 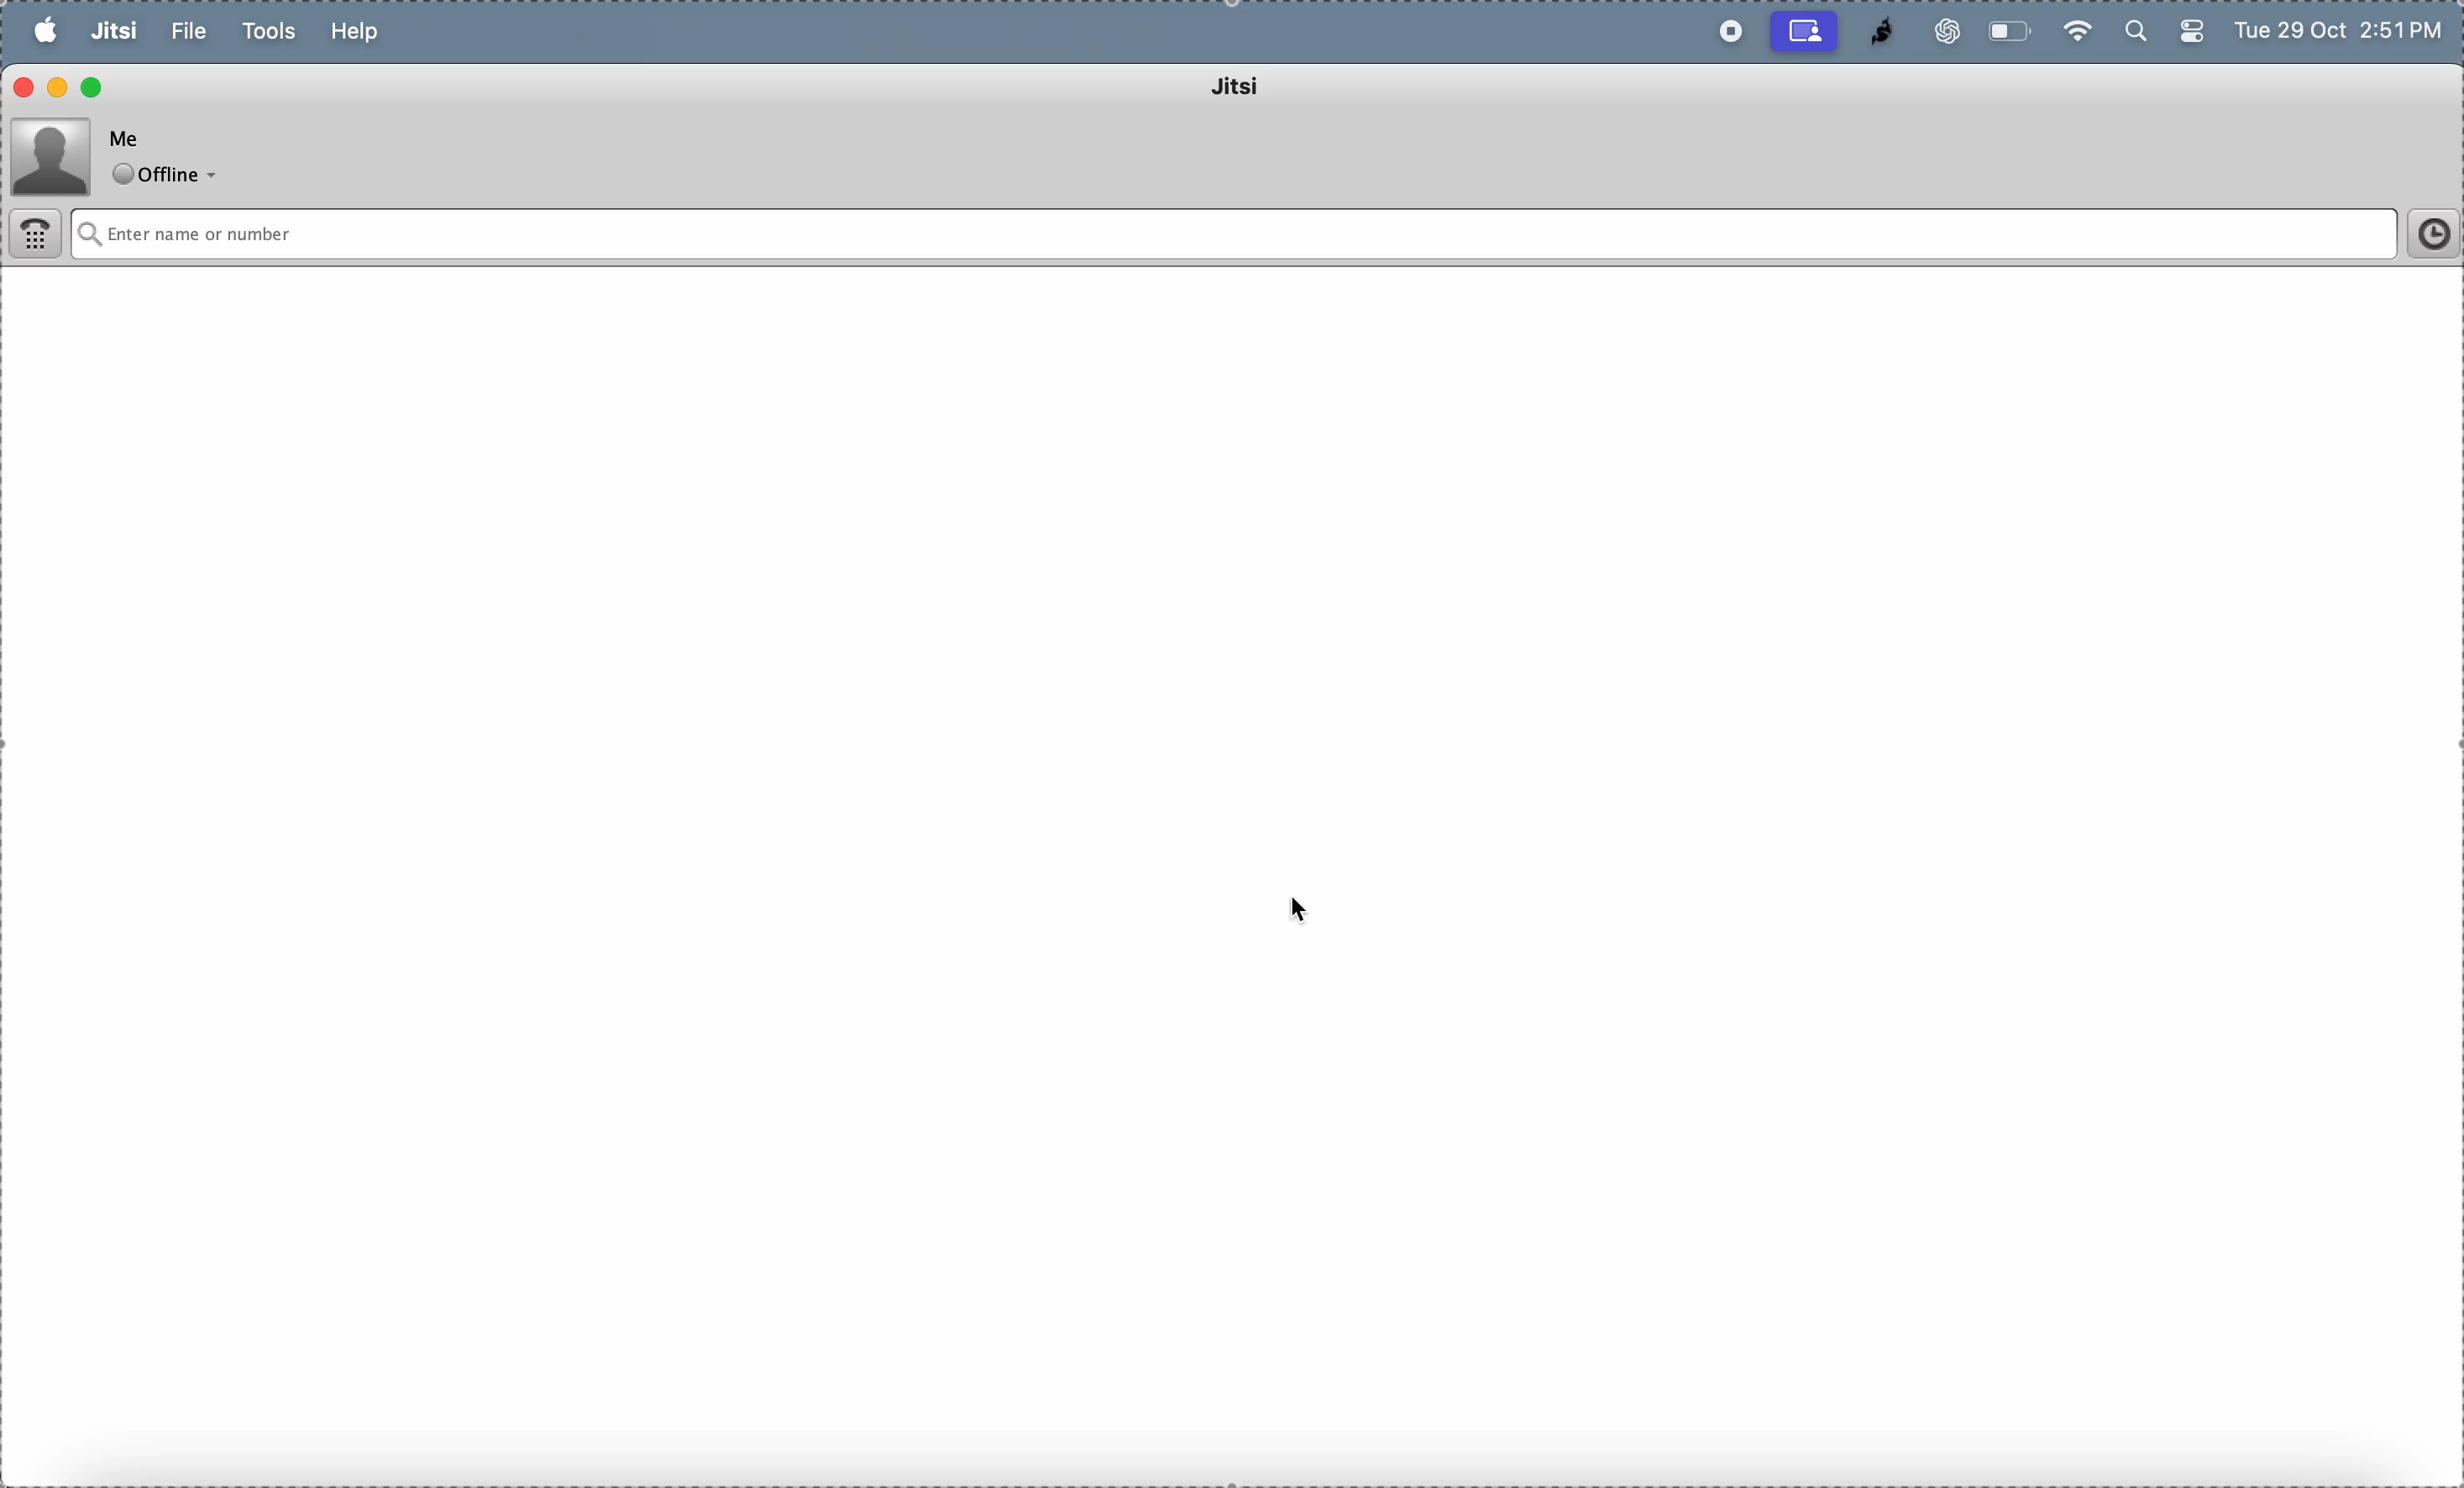 What do you see at coordinates (170, 176) in the screenshot?
I see `offline` at bounding box center [170, 176].